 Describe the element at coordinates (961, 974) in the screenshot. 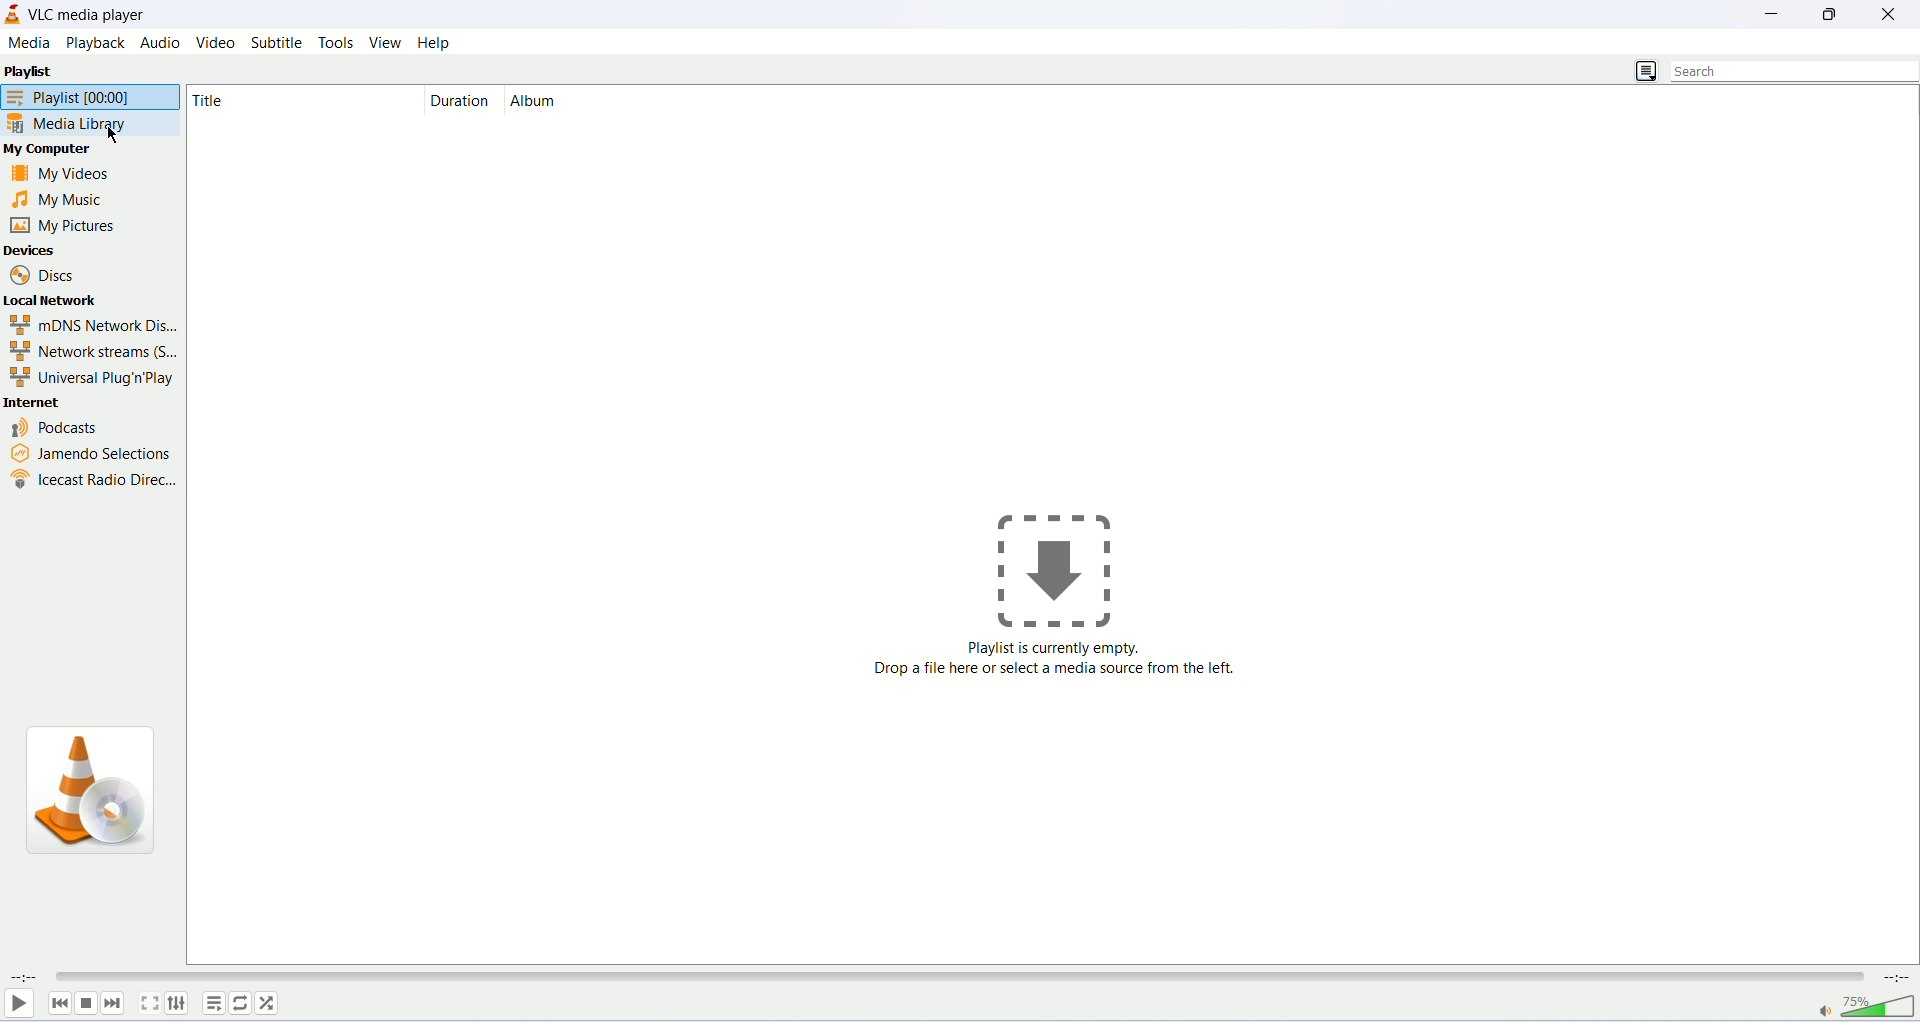

I see `progress bar` at that location.